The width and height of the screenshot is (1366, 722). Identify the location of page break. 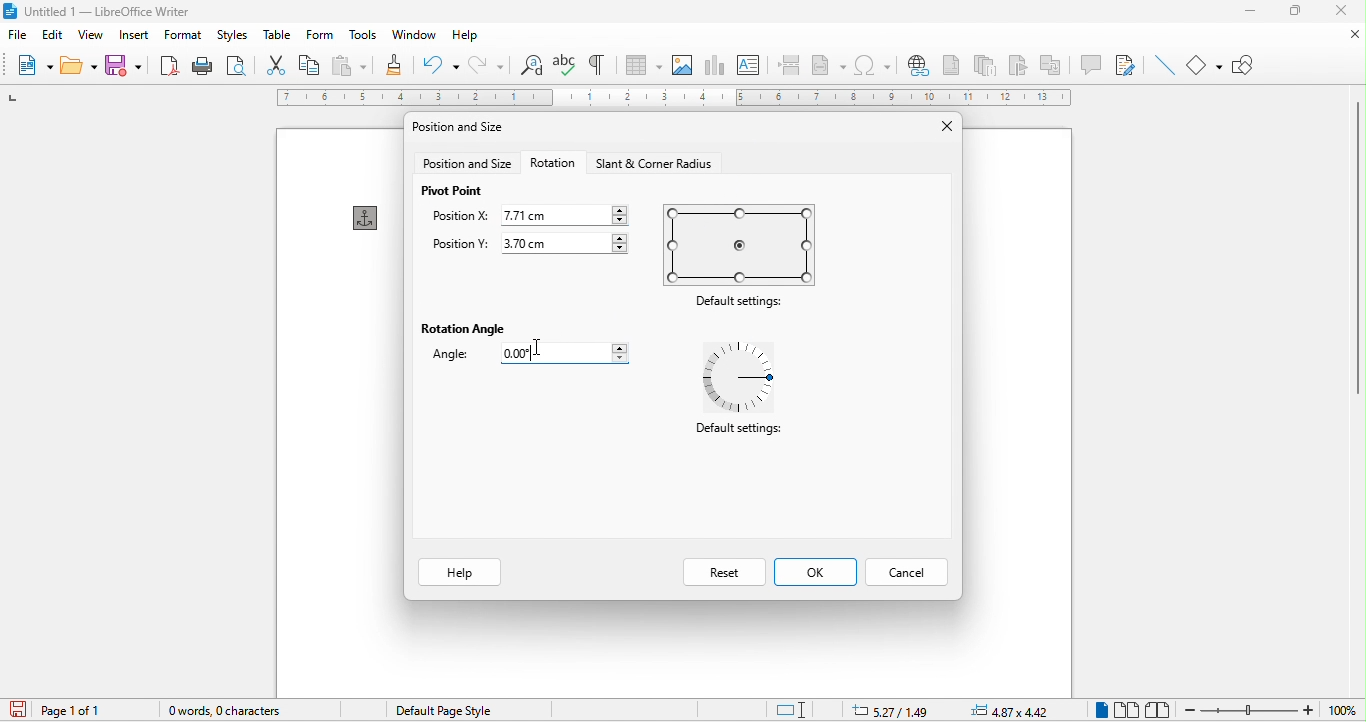
(787, 63).